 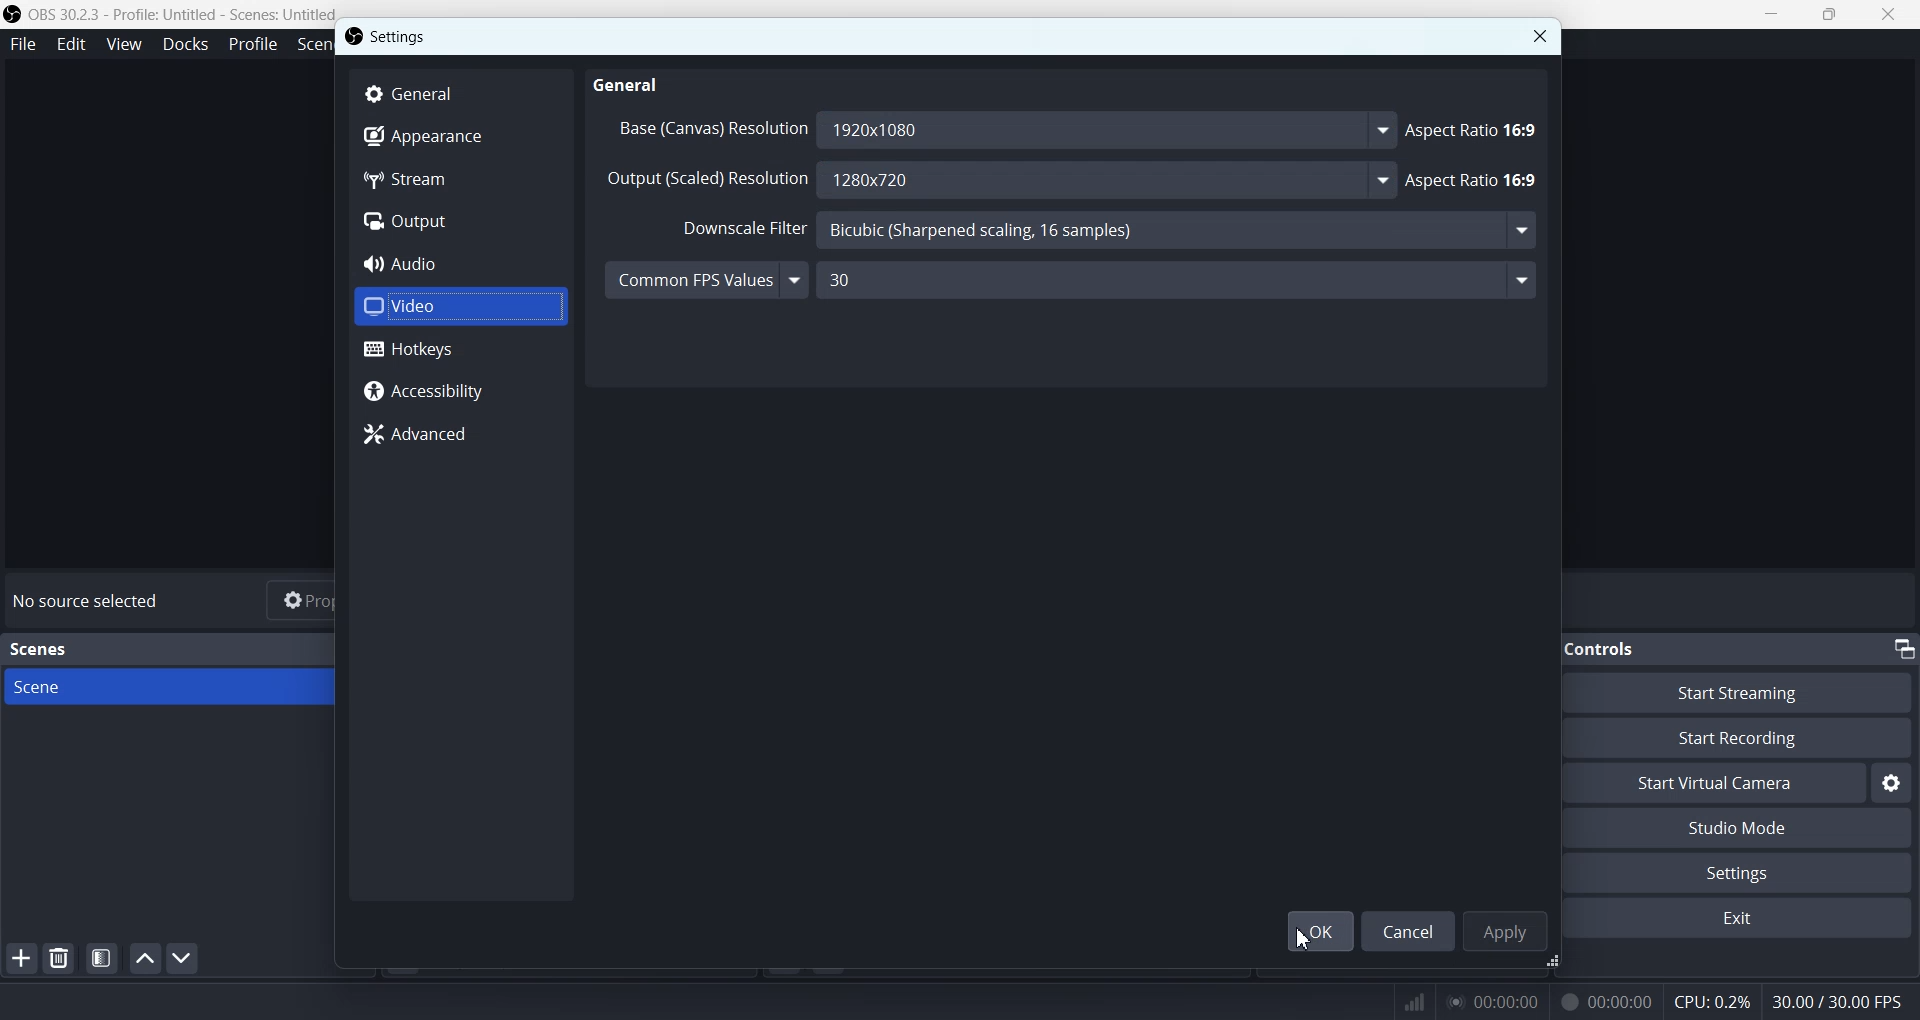 What do you see at coordinates (58, 957) in the screenshot?
I see `Remove selected scene` at bounding box center [58, 957].